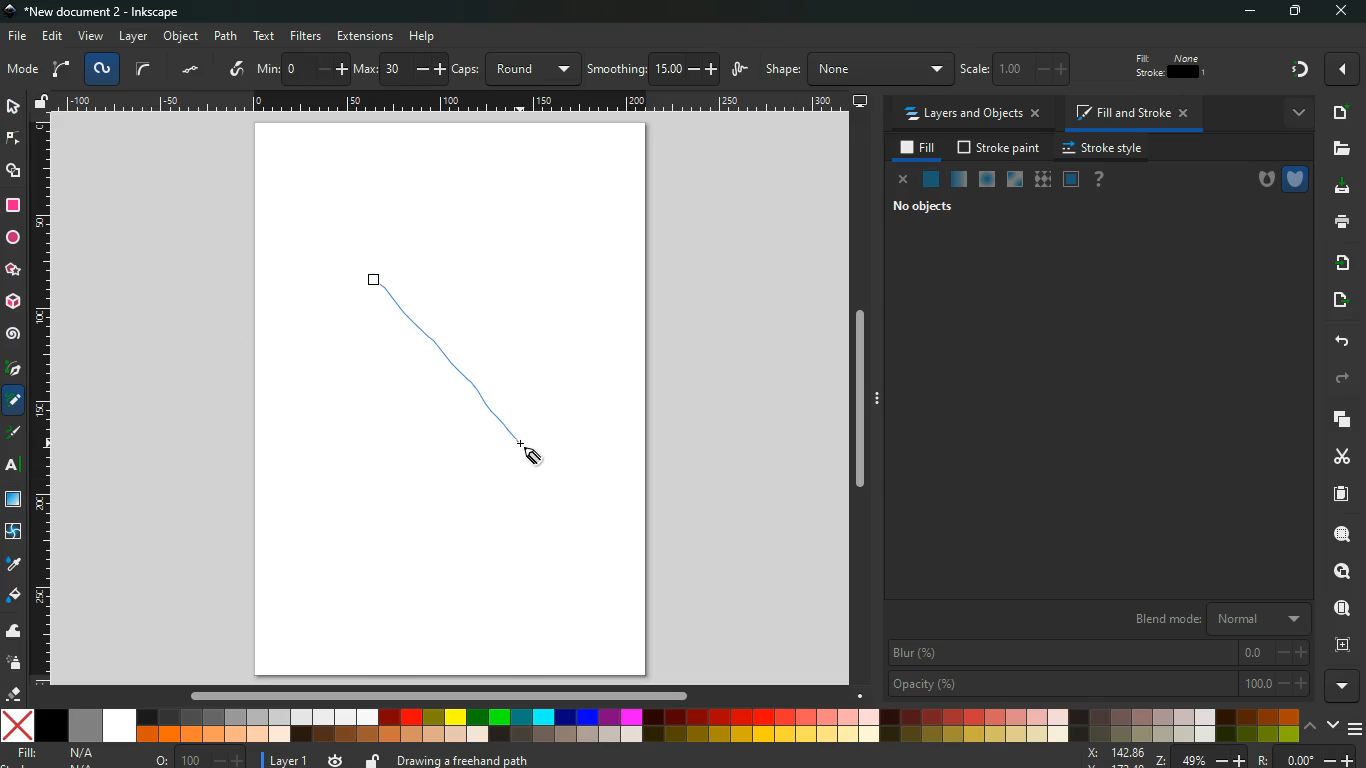 The image size is (1366, 768). I want to click on zoom, so click(1222, 758).